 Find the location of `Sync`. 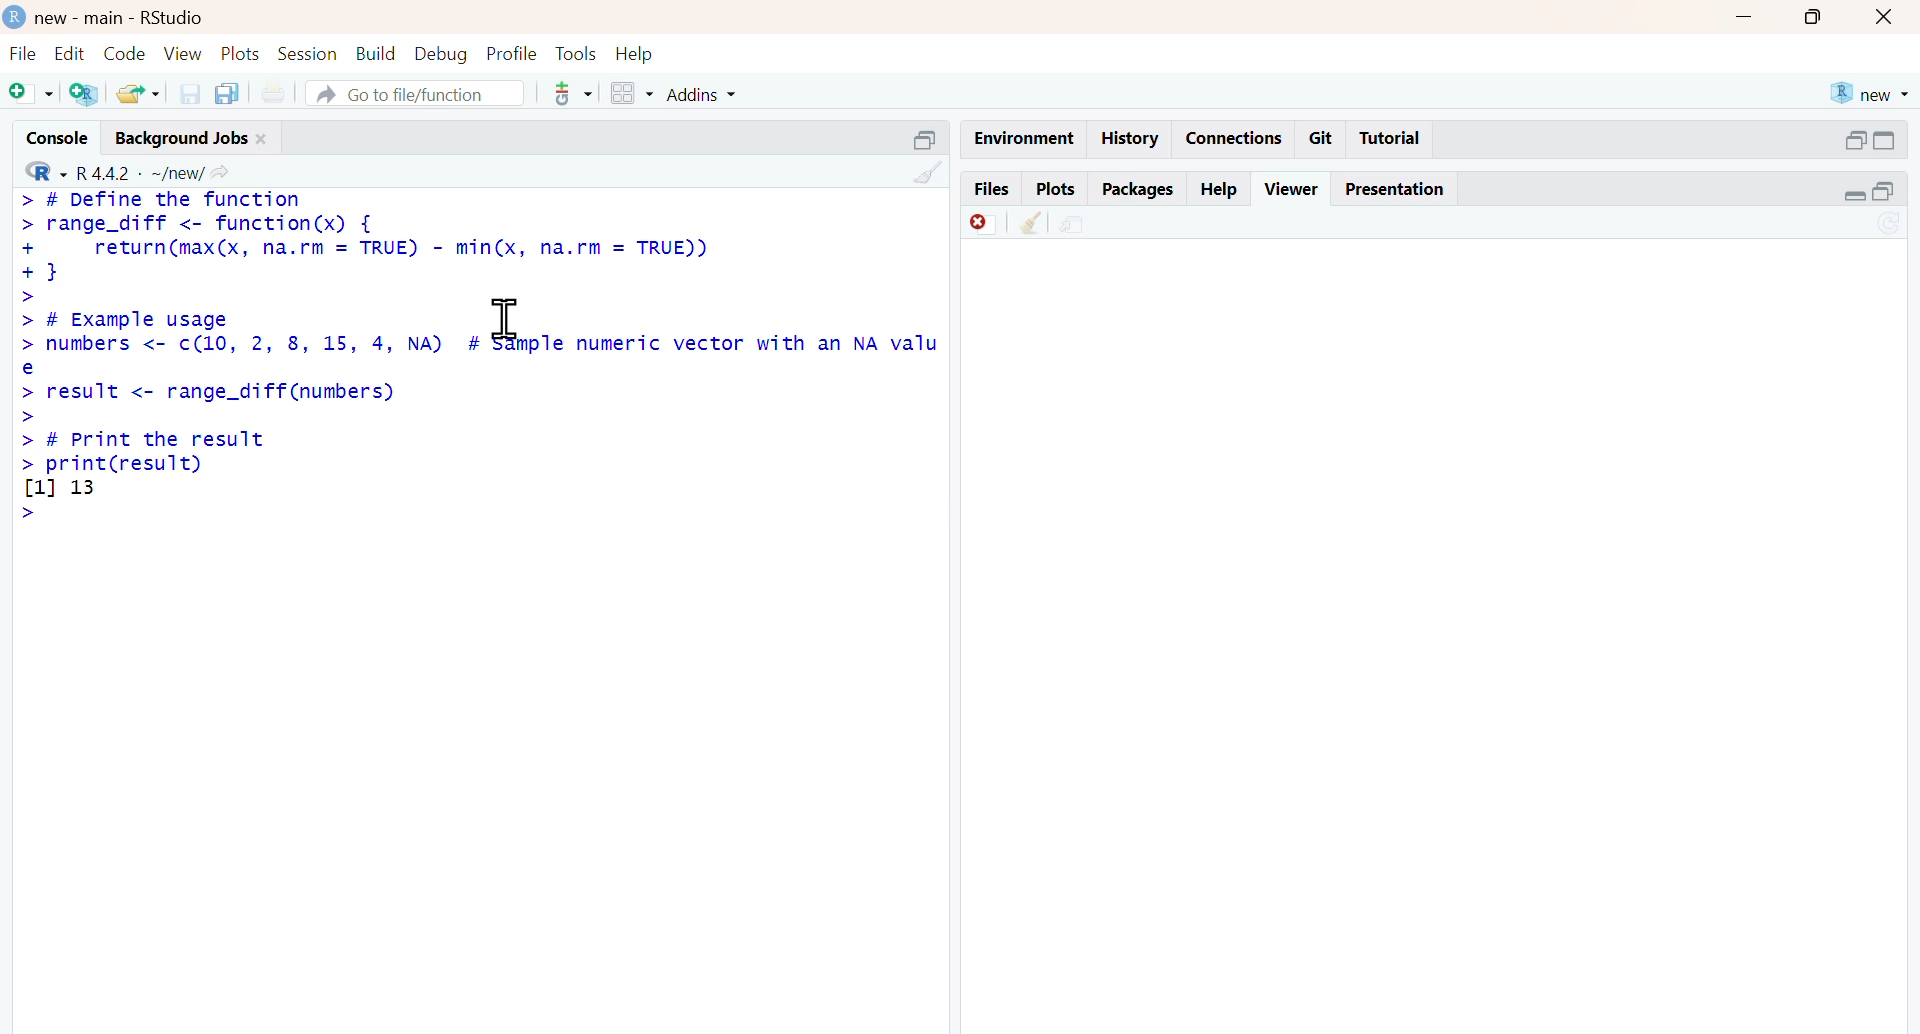

Sync is located at coordinates (1890, 225).